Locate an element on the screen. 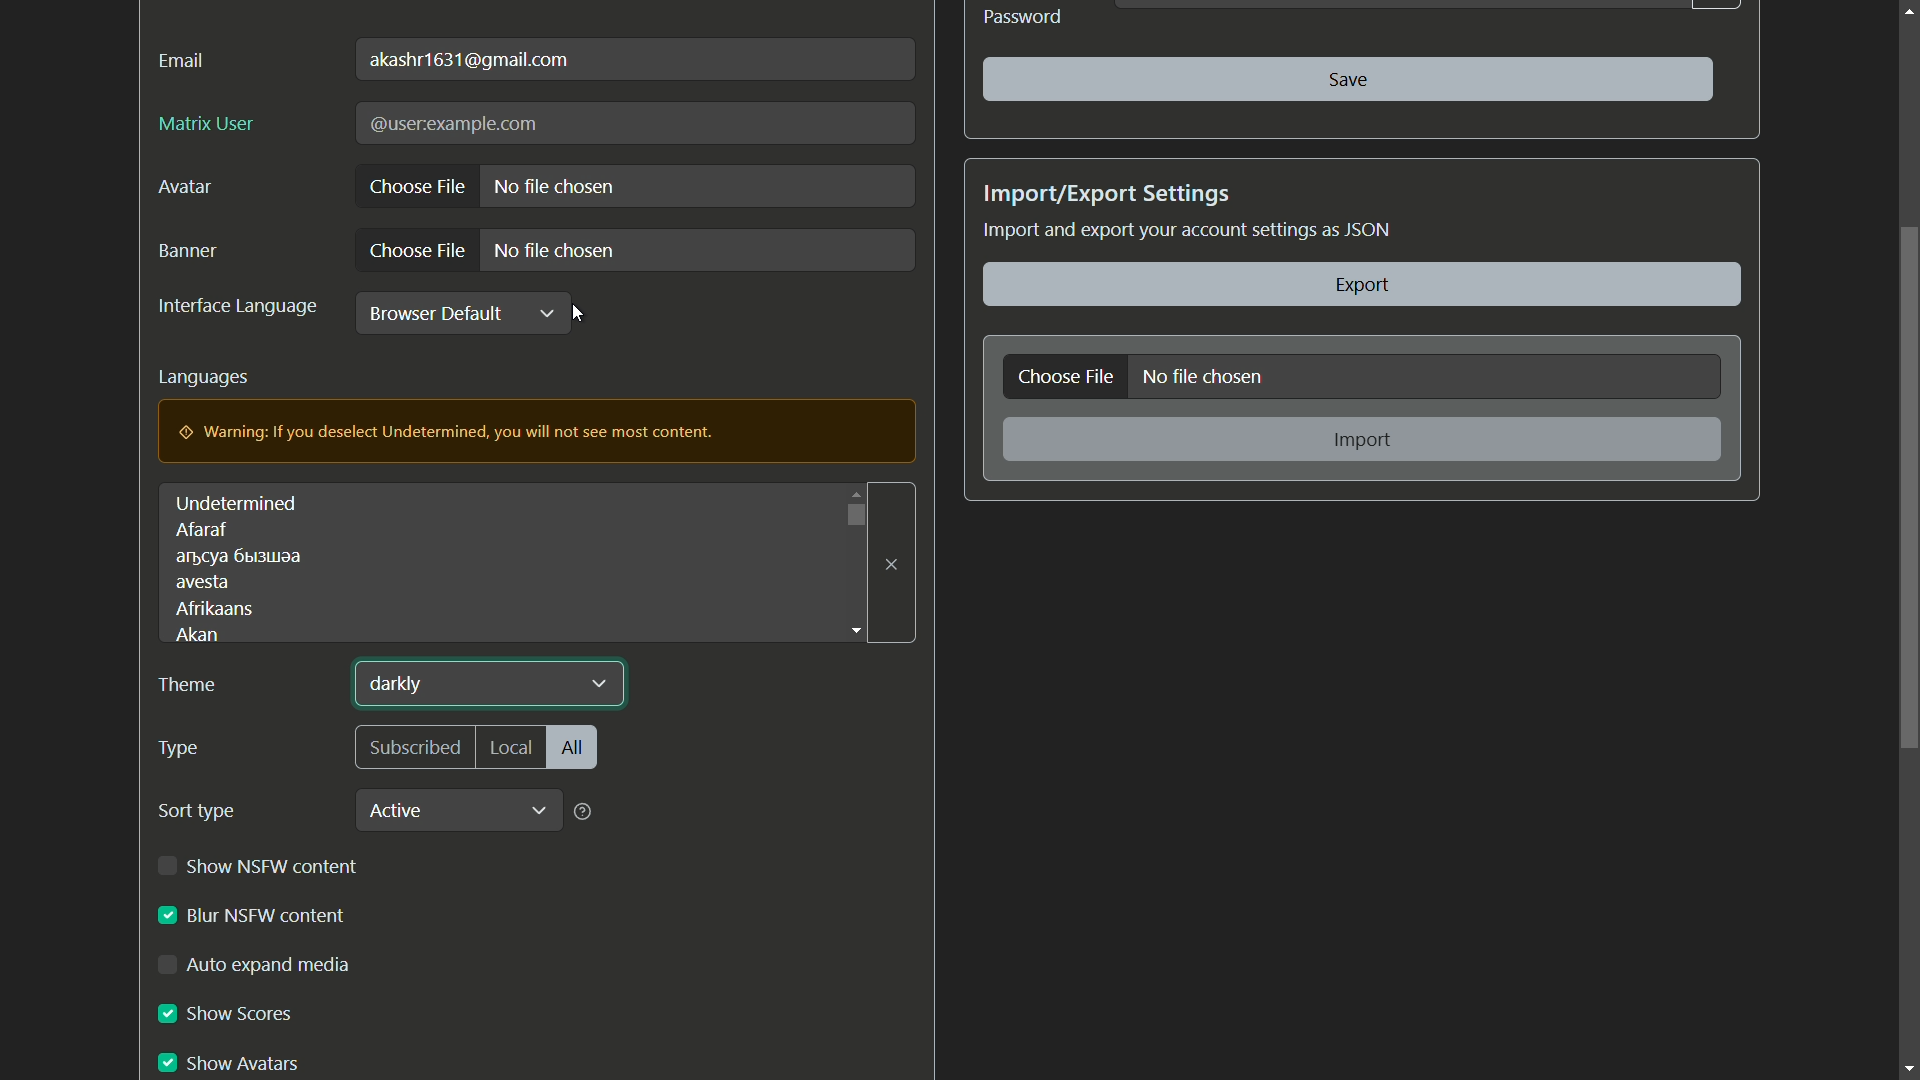  show avatars is located at coordinates (243, 1065).